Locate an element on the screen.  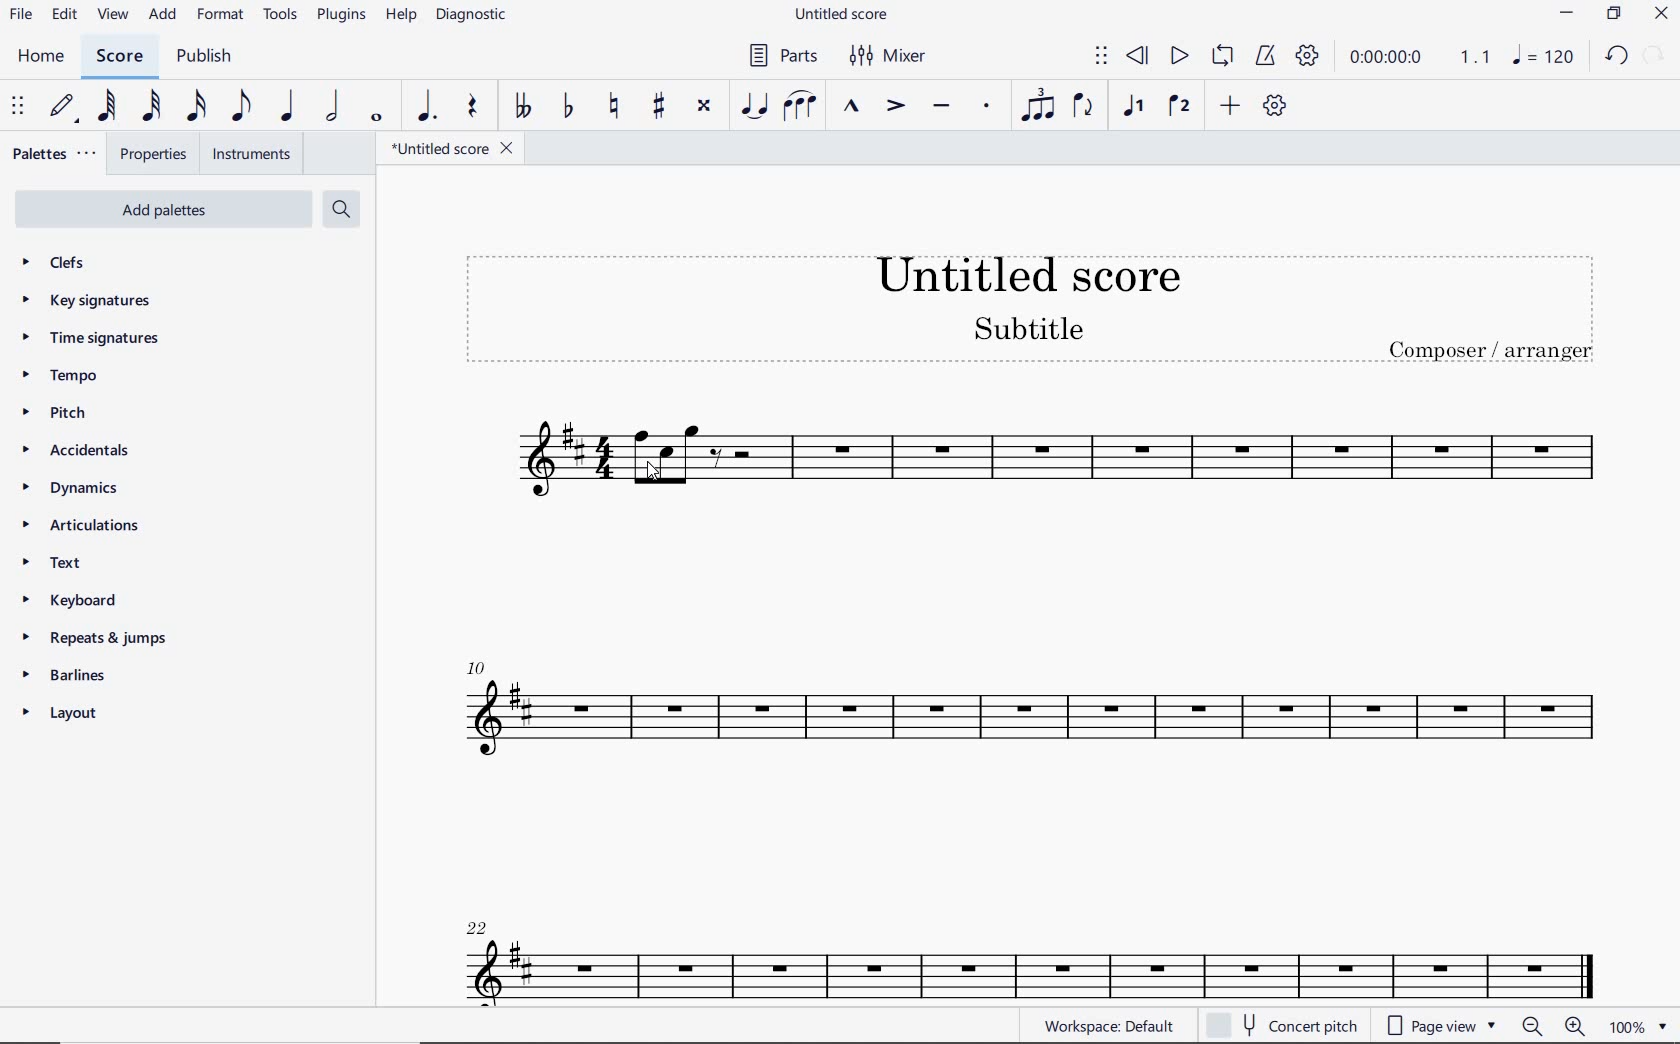
REDO is located at coordinates (1654, 55).